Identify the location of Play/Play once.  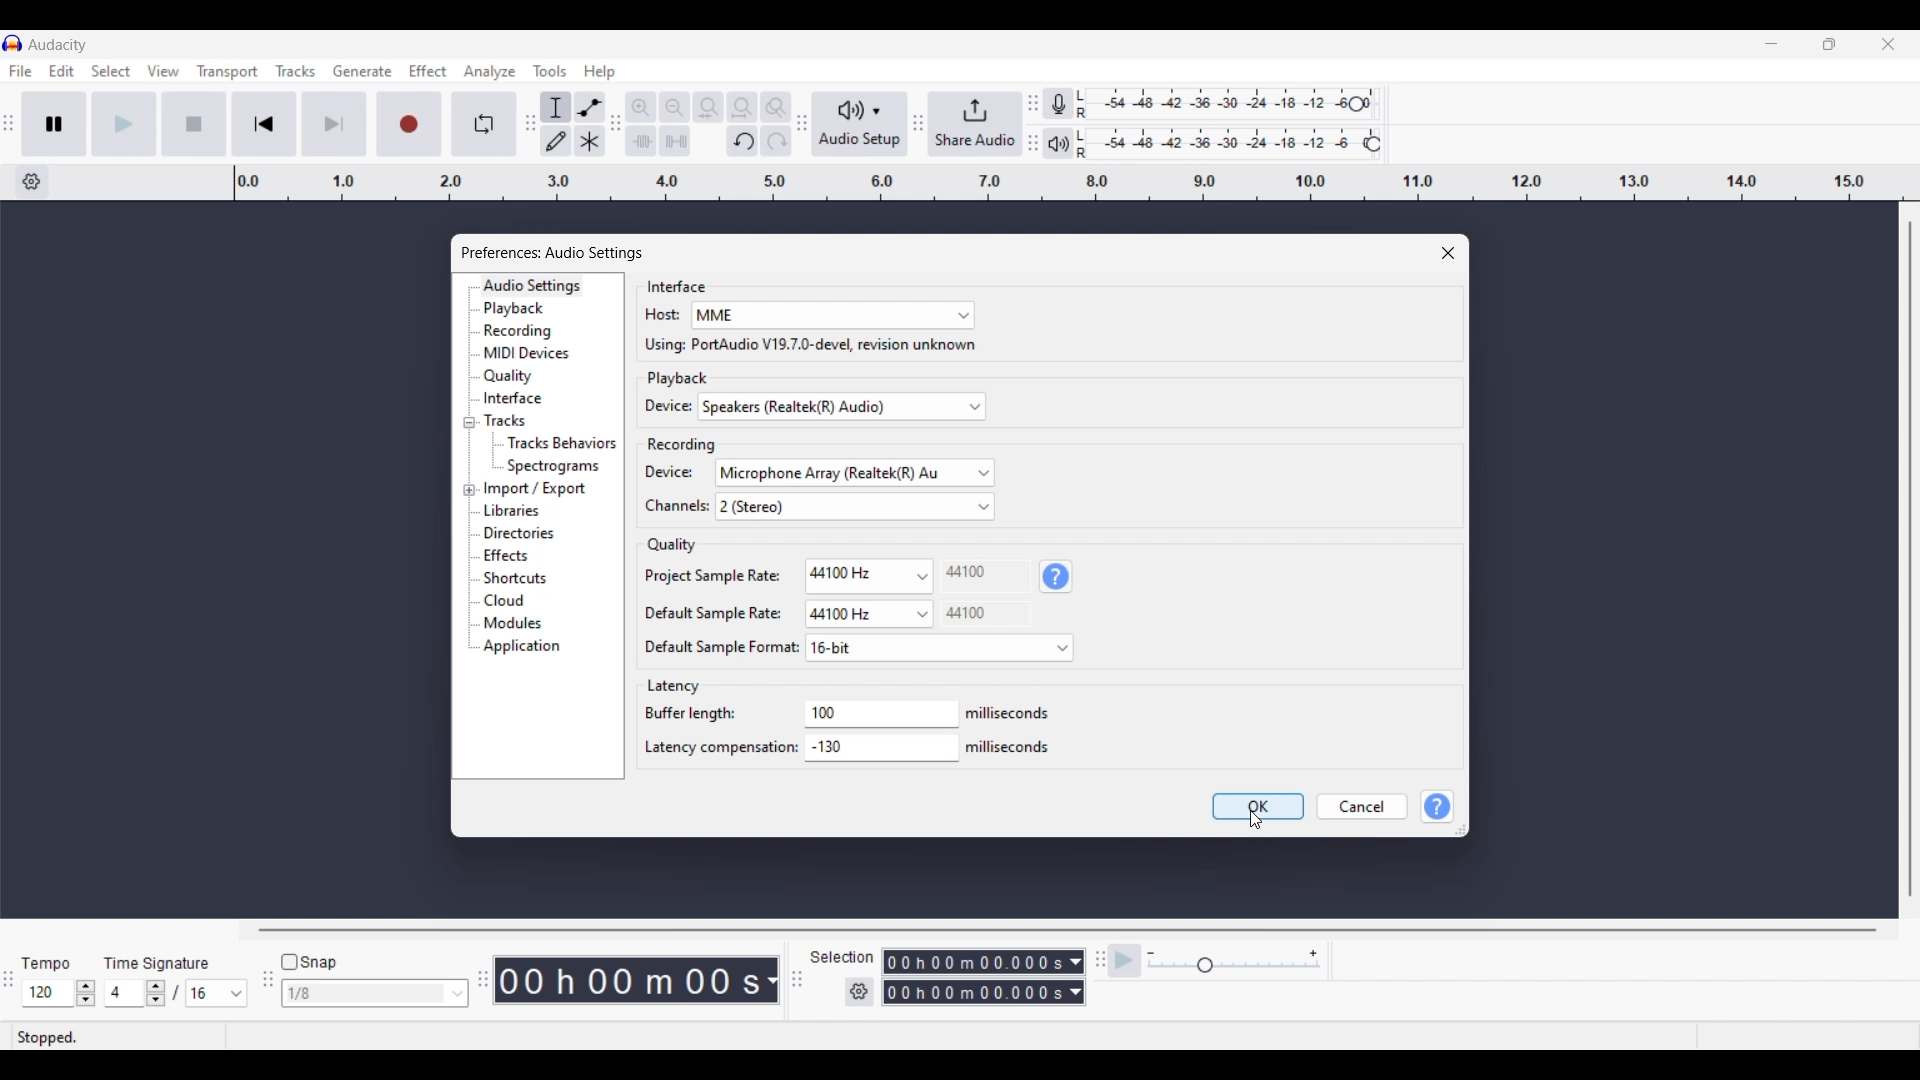
(124, 123).